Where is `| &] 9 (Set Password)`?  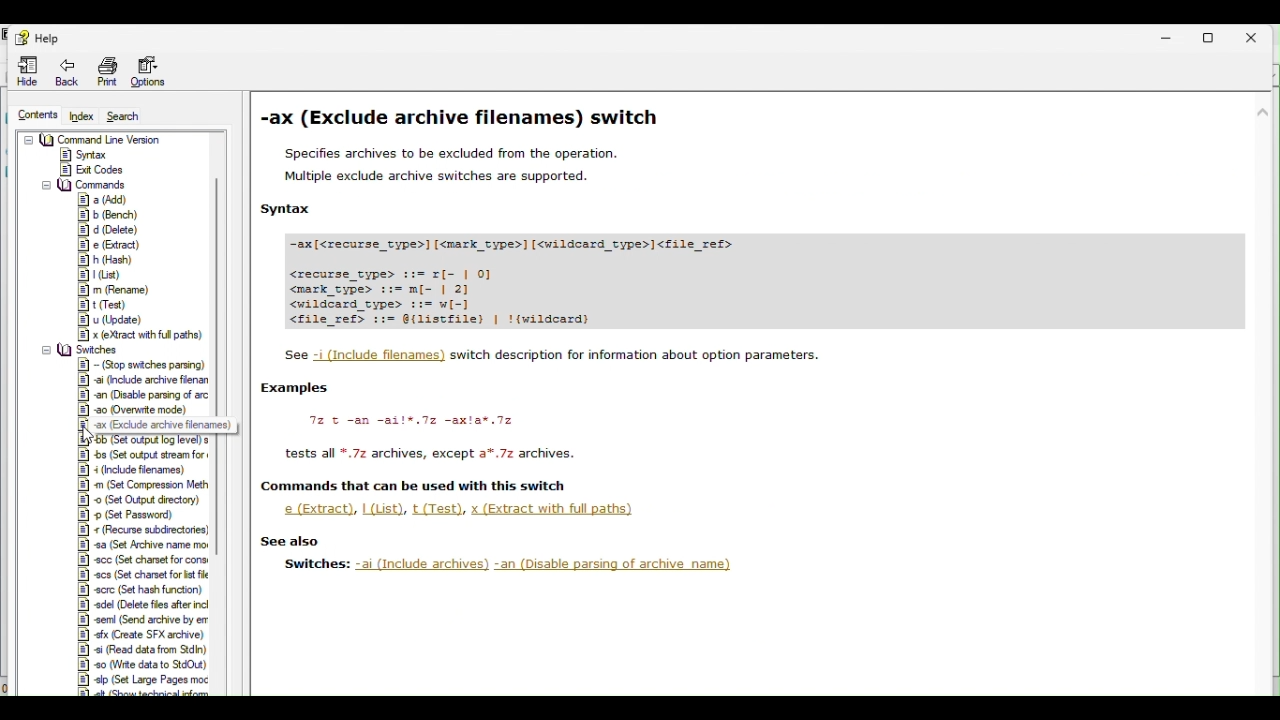
| &] 9 (Set Password) is located at coordinates (134, 515).